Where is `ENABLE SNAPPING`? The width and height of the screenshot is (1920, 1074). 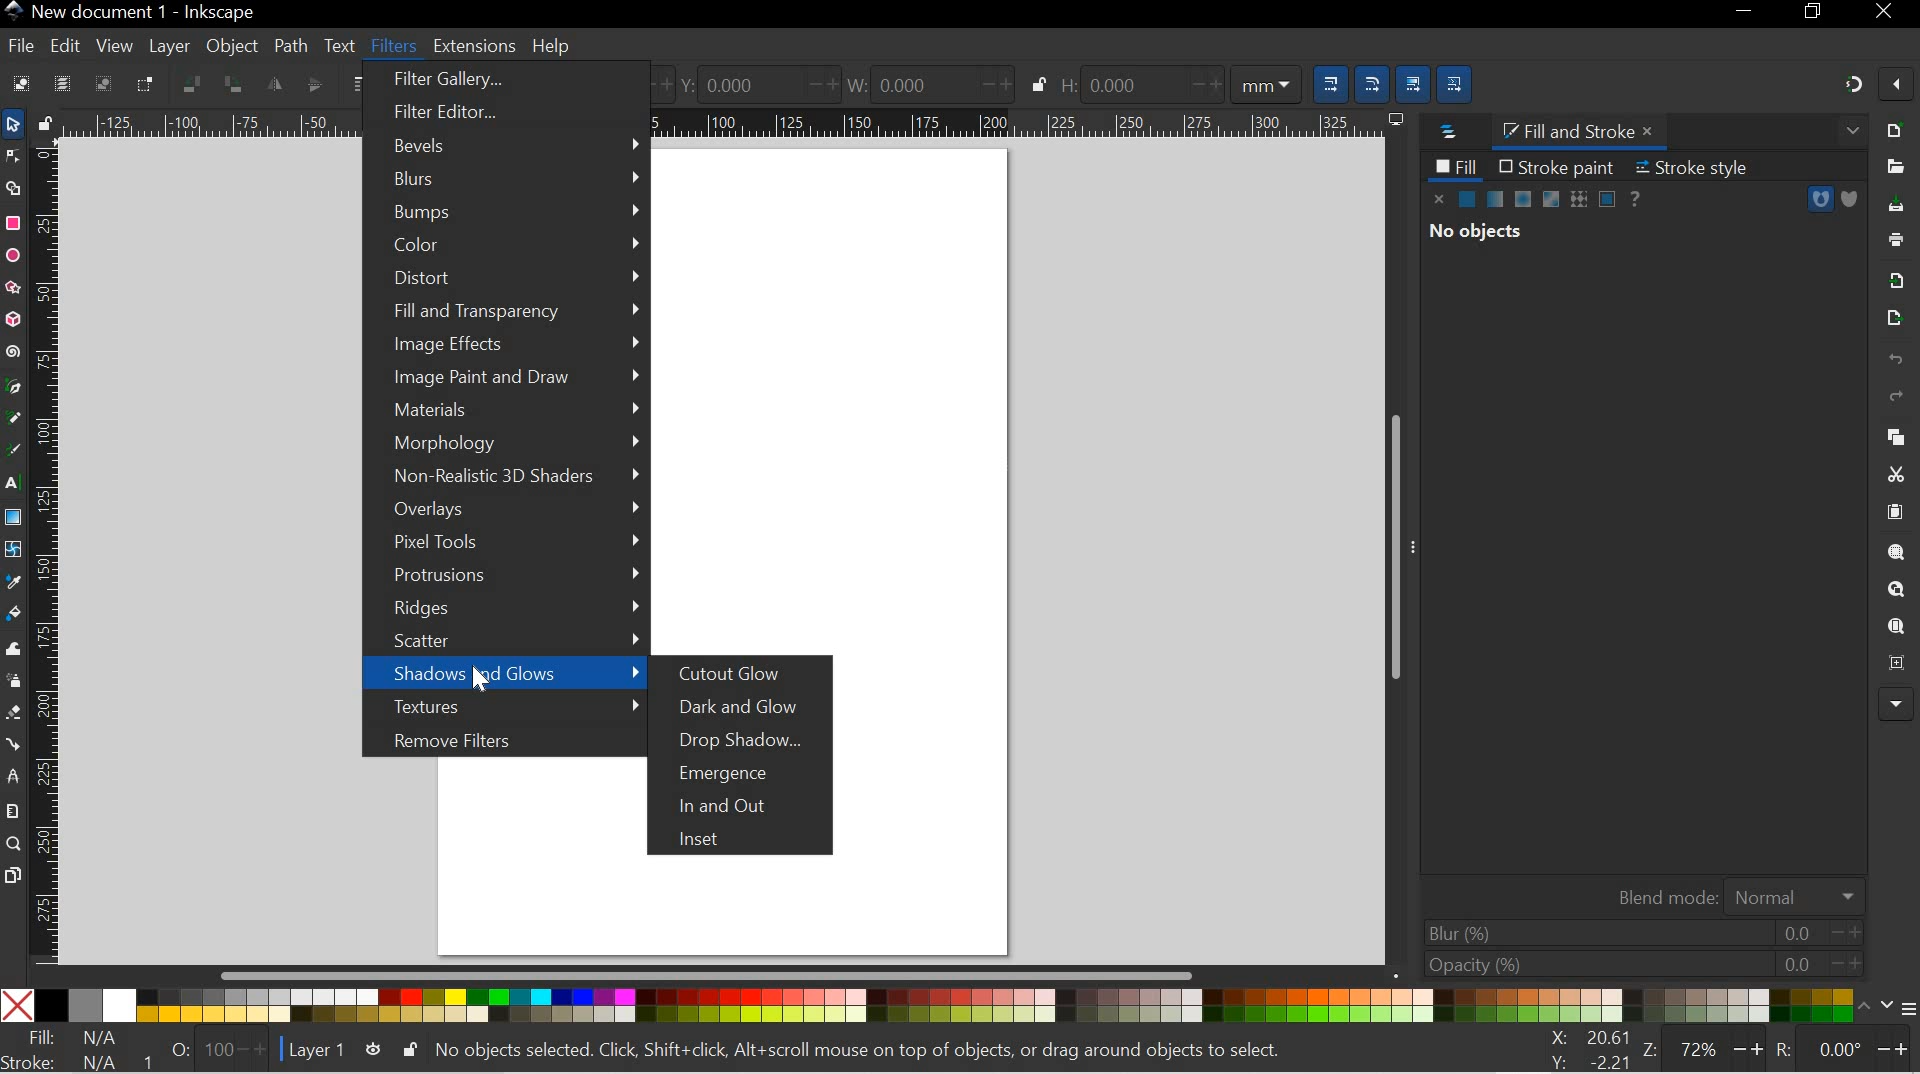
ENABLE SNAPPING is located at coordinates (1896, 87).